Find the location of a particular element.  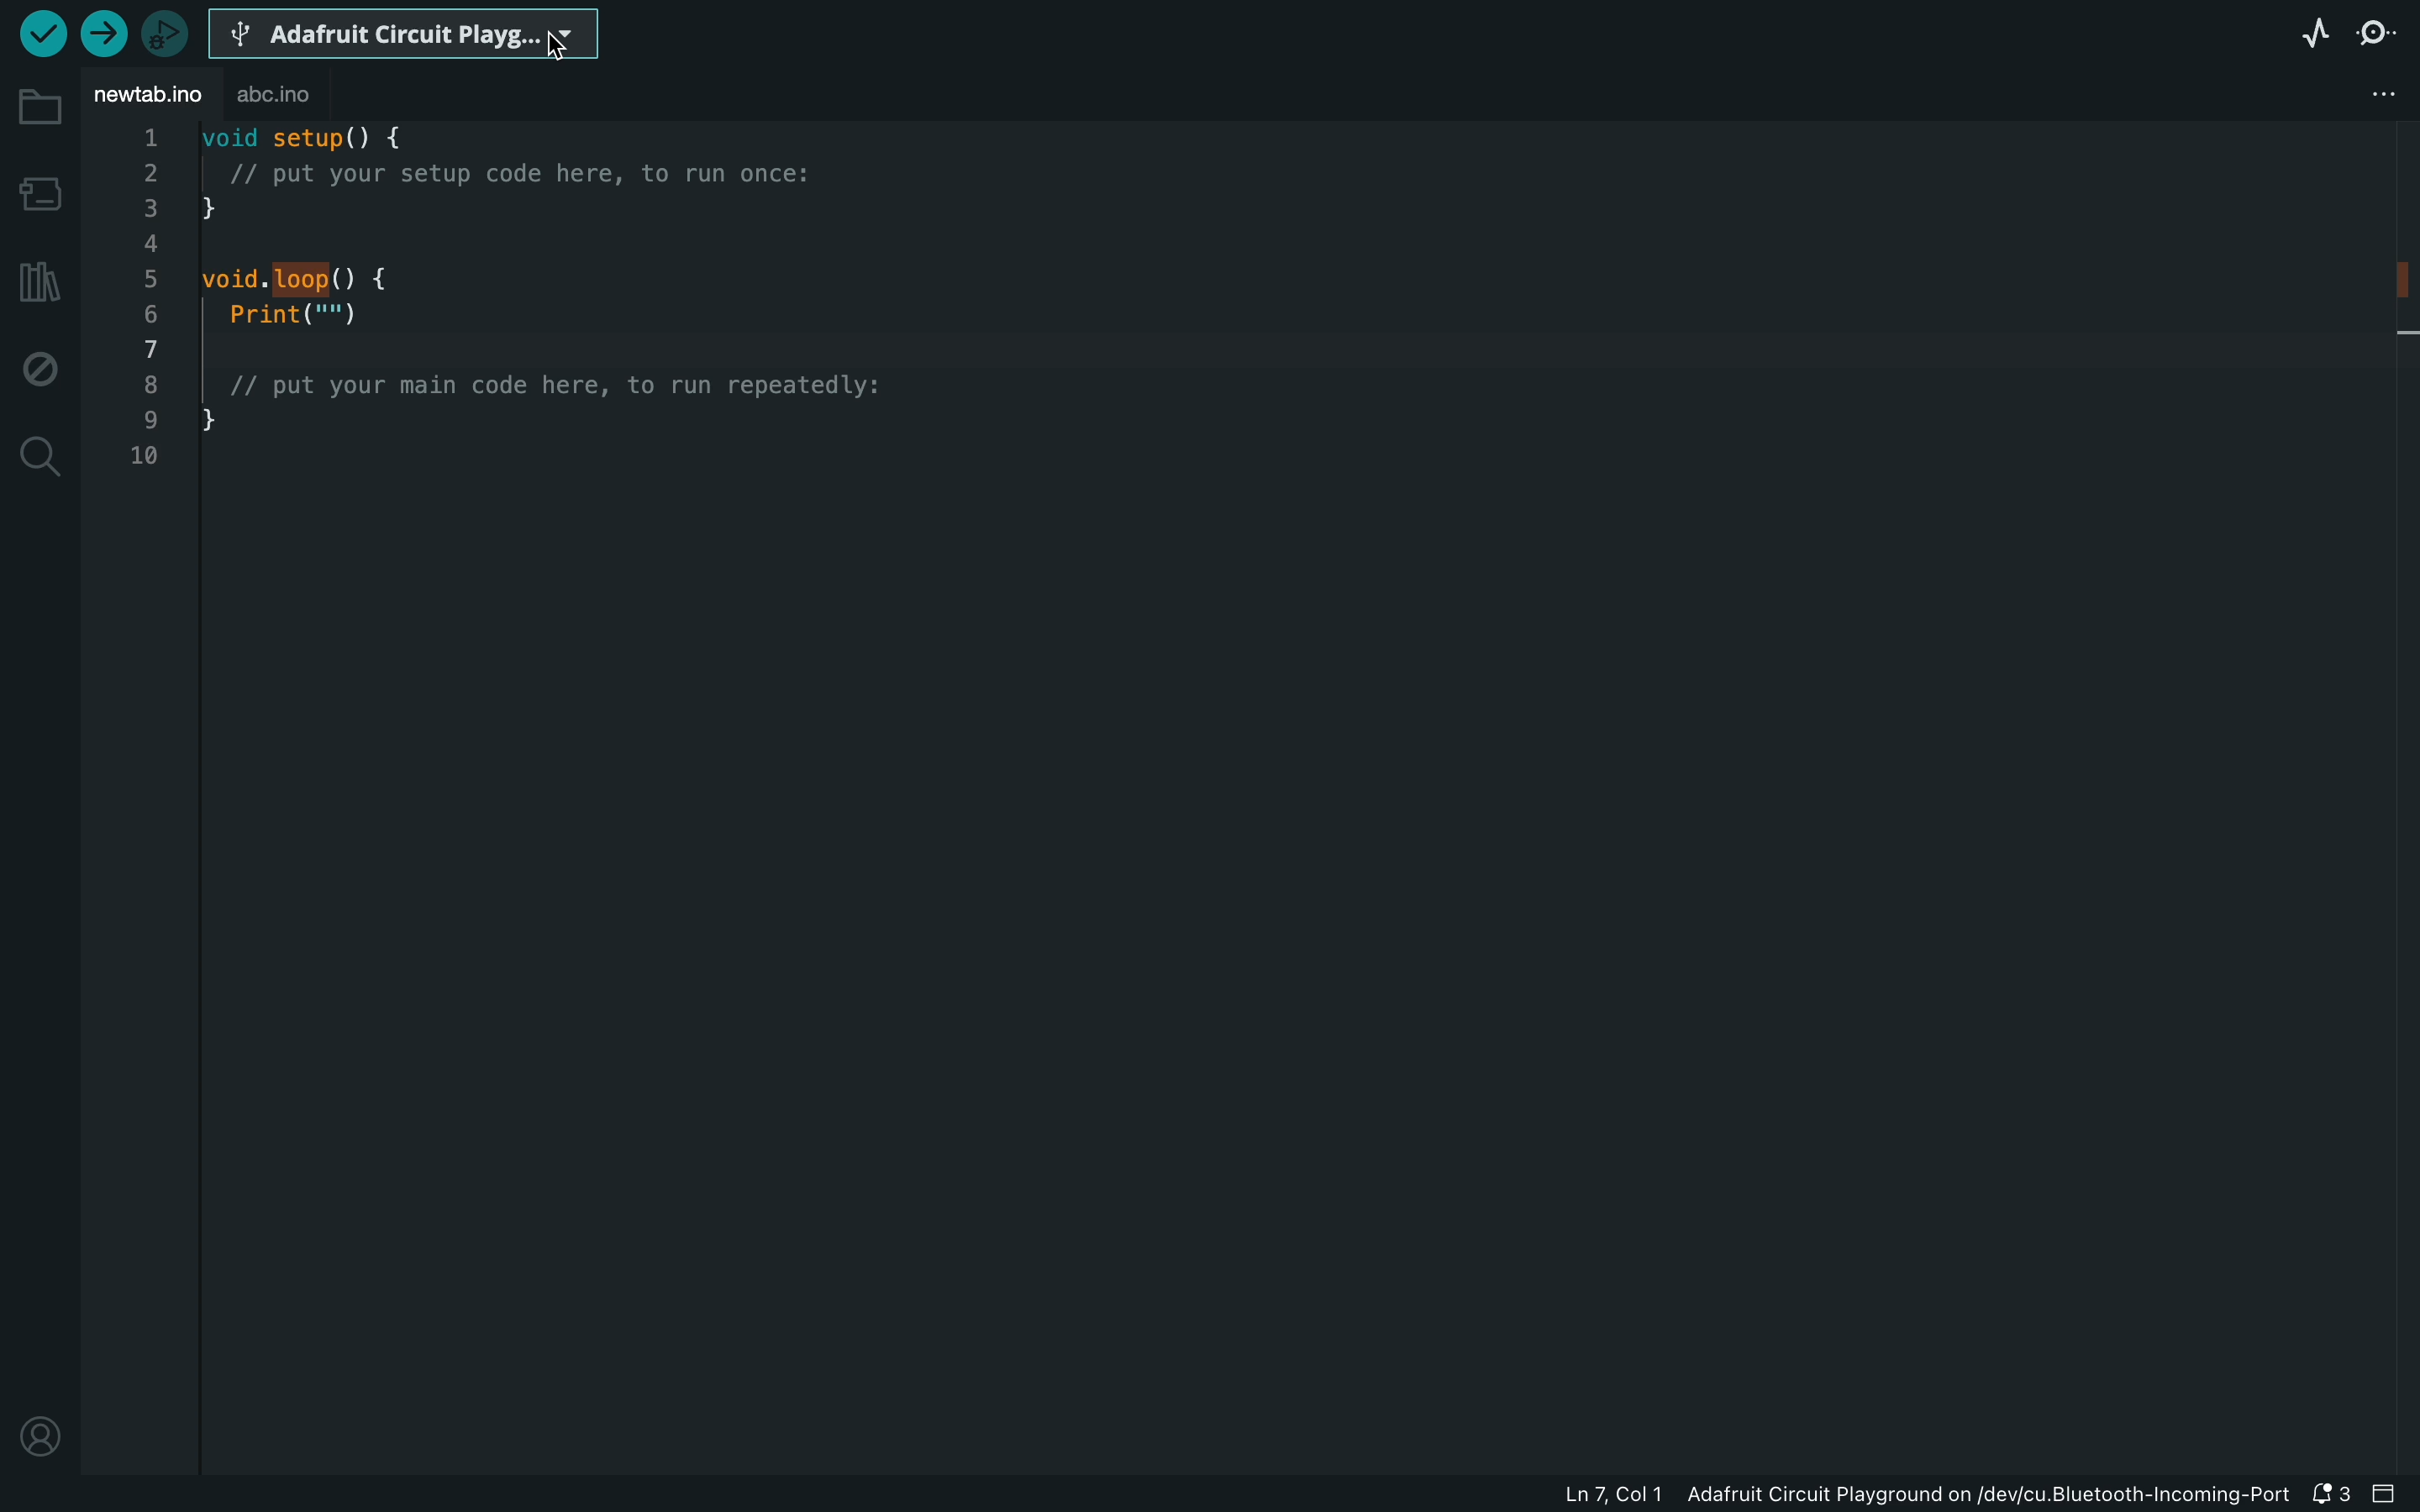

serial monitor is located at coordinates (2385, 37).